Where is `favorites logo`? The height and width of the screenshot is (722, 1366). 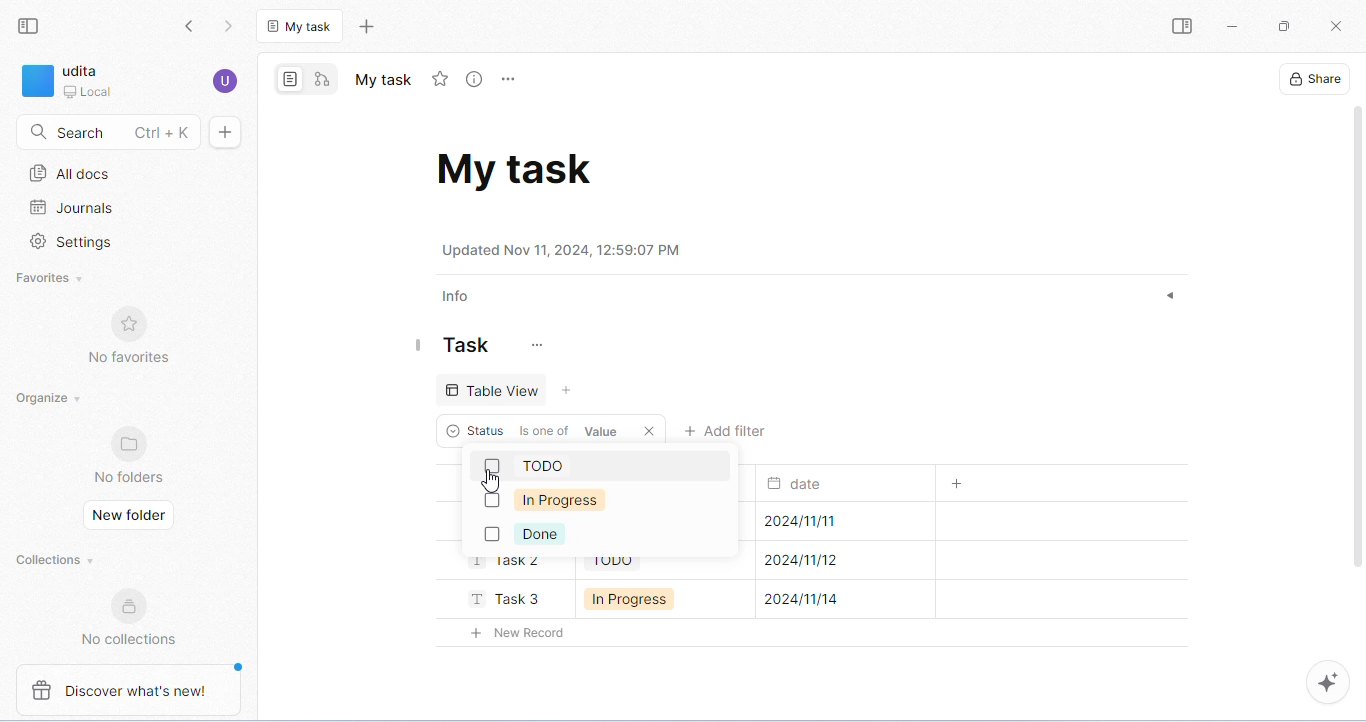
favorites logo is located at coordinates (133, 322).